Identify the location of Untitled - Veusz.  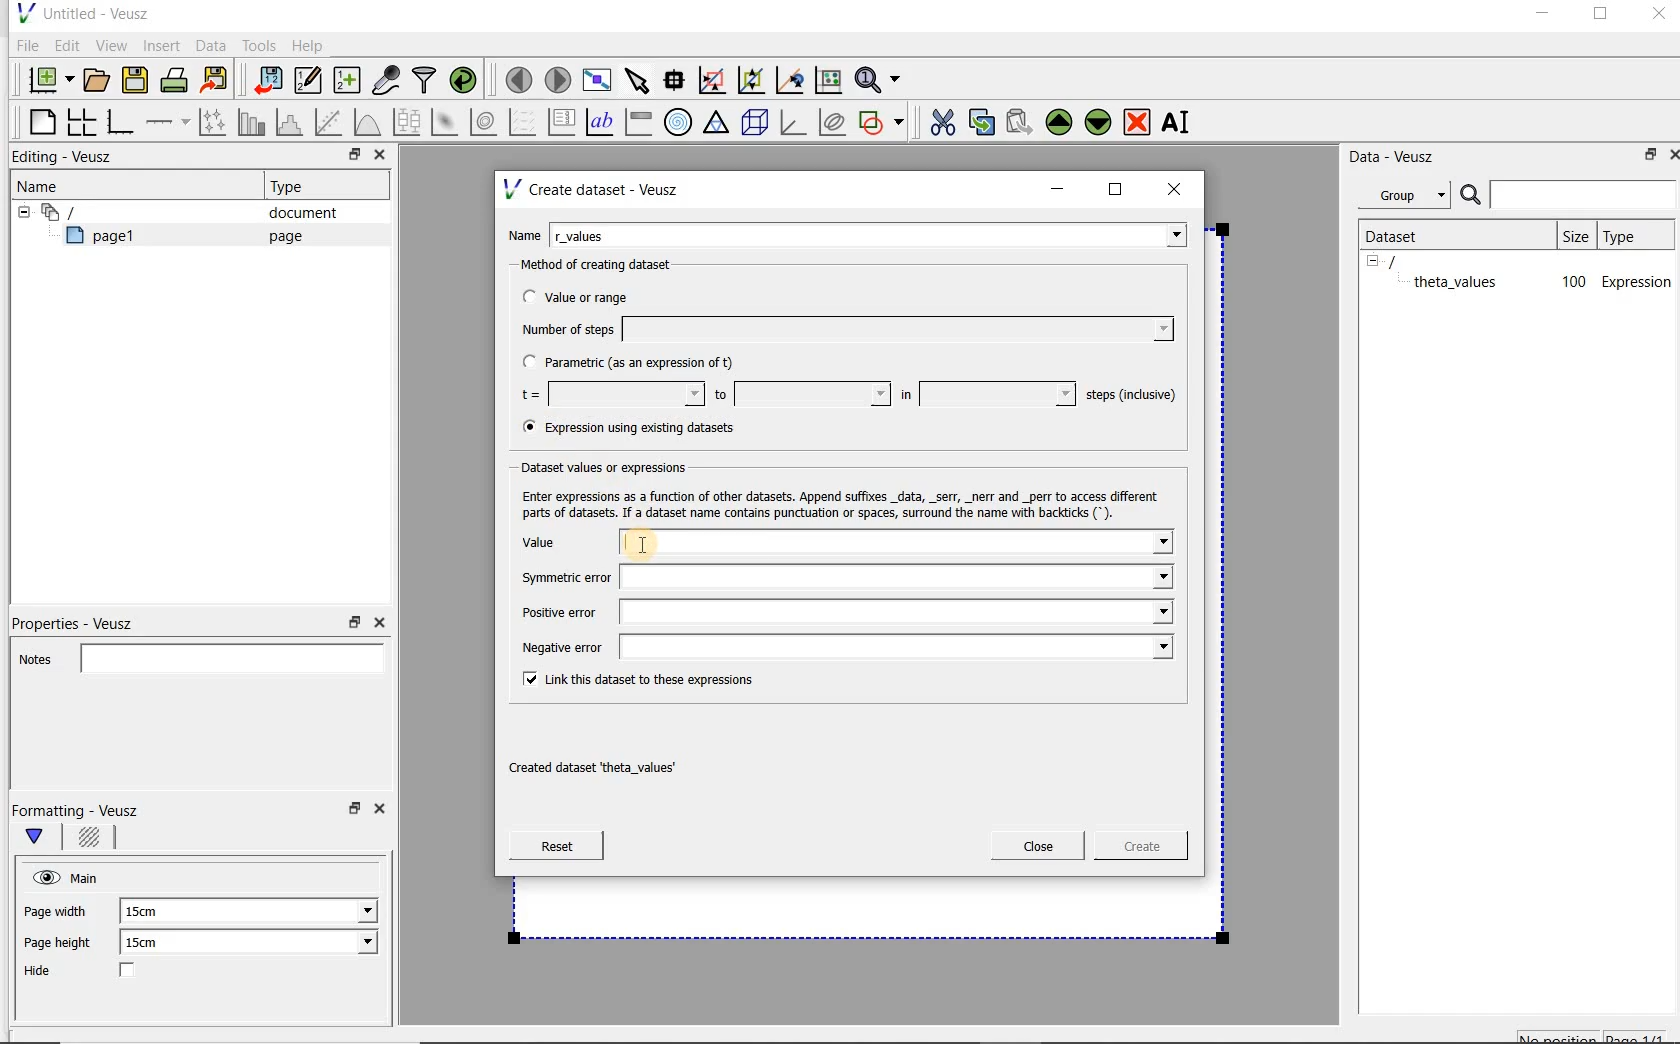
(81, 12).